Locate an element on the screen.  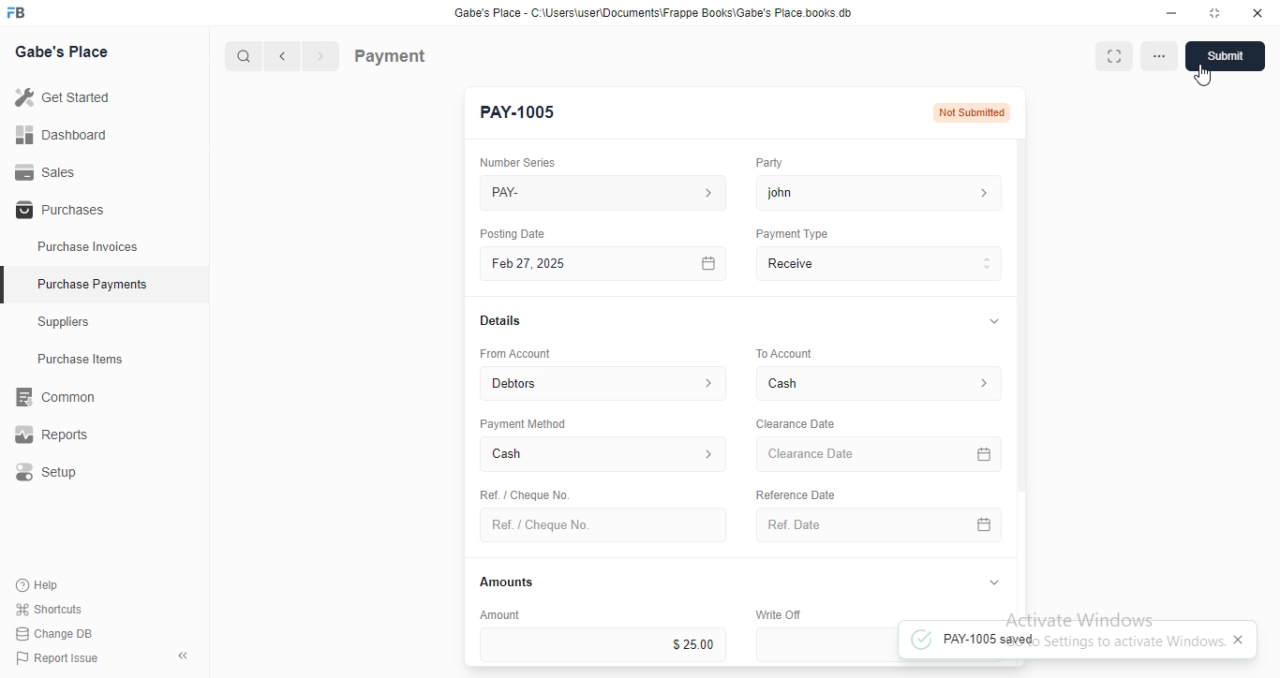
To Account is located at coordinates (782, 352).